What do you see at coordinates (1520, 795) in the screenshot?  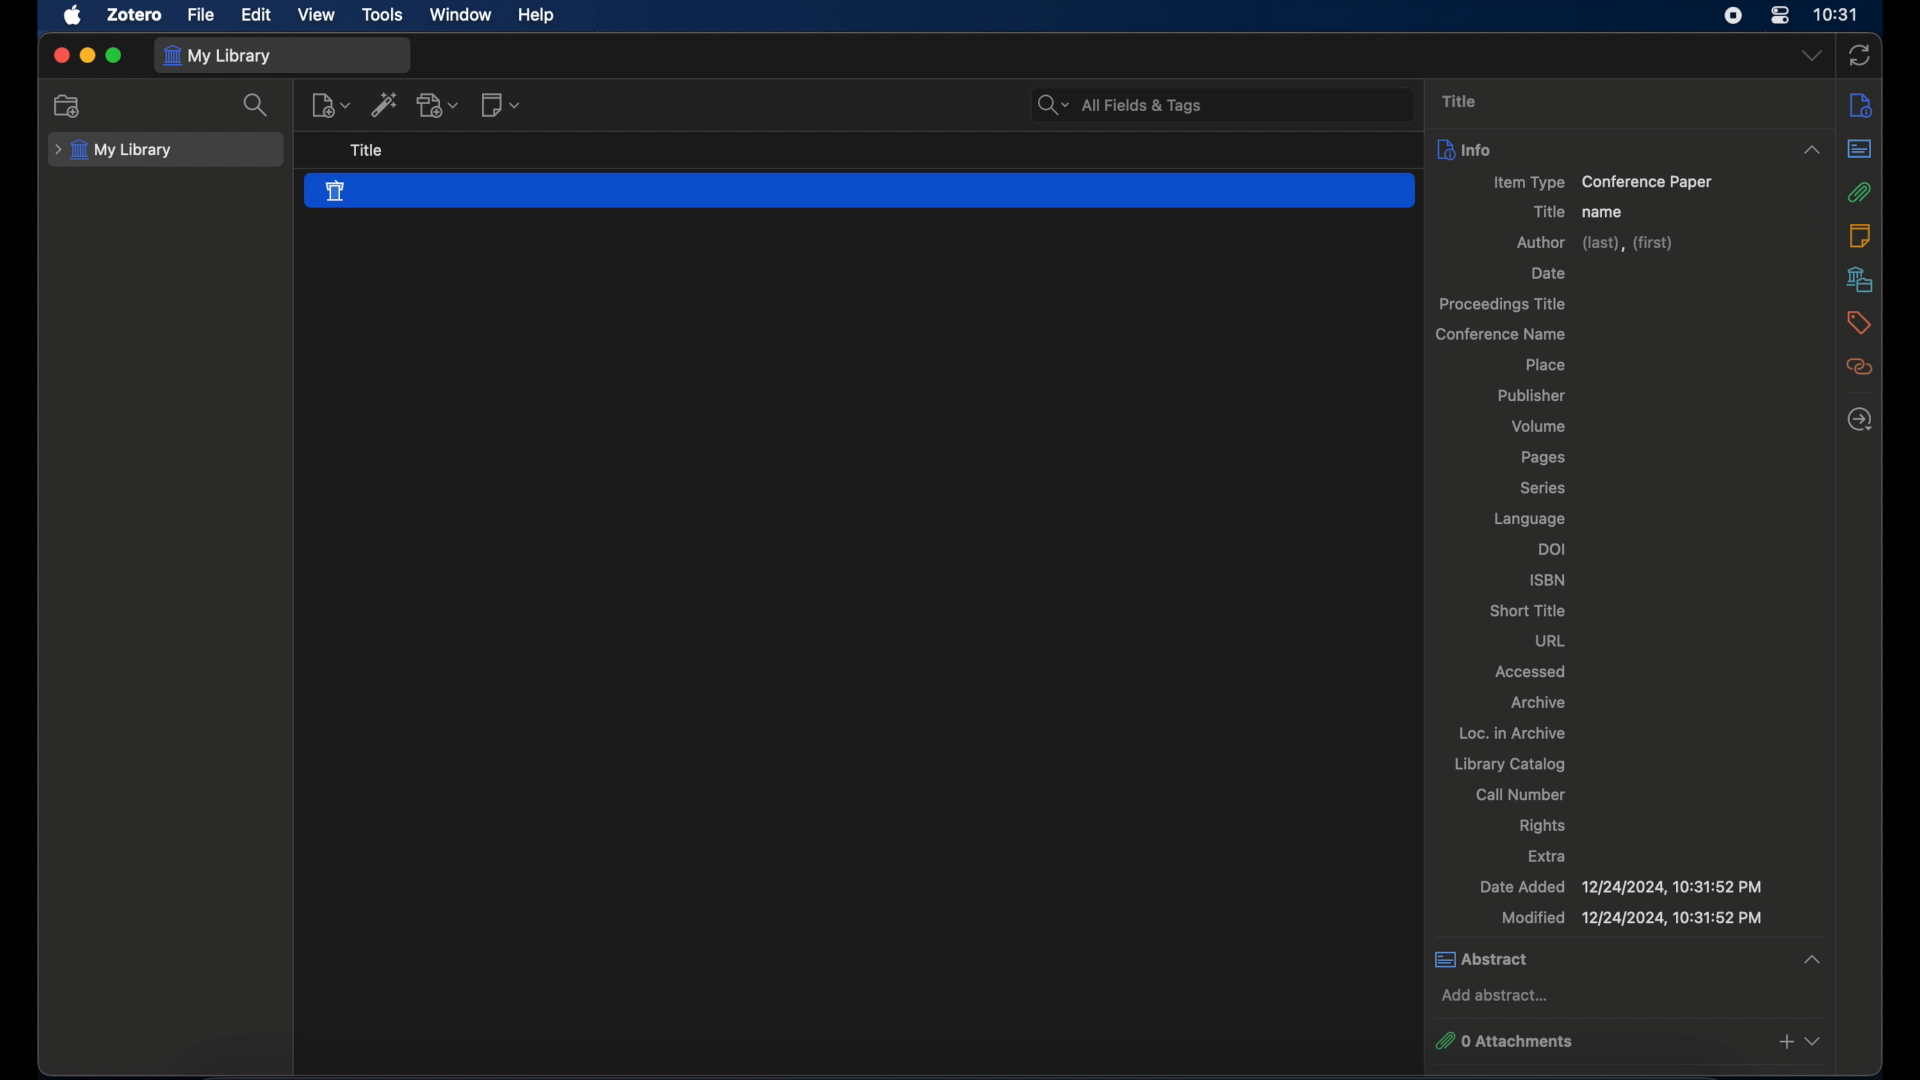 I see `call number` at bounding box center [1520, 795].